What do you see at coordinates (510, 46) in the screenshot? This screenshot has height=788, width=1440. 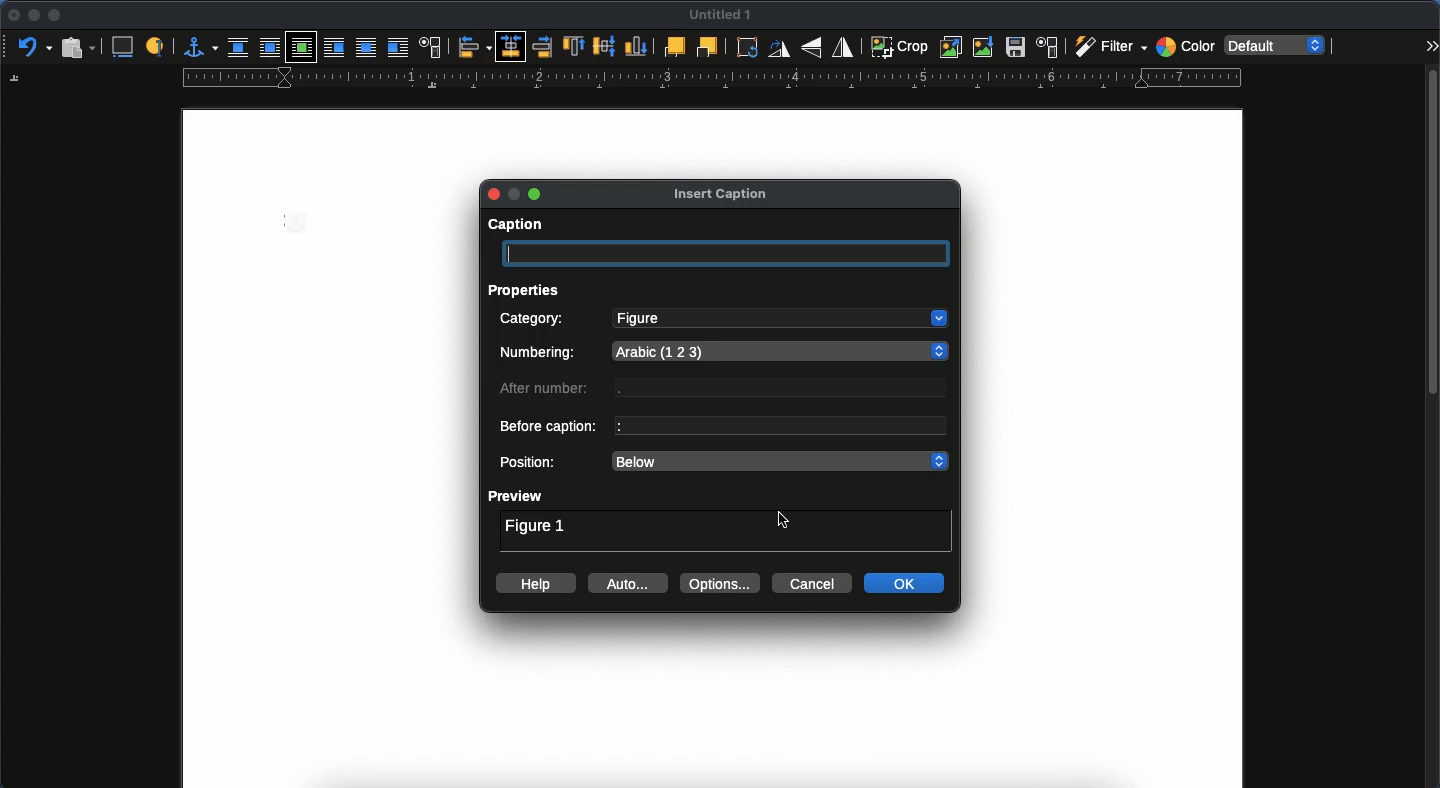 I see `centered` at bounding box center [510, 46].